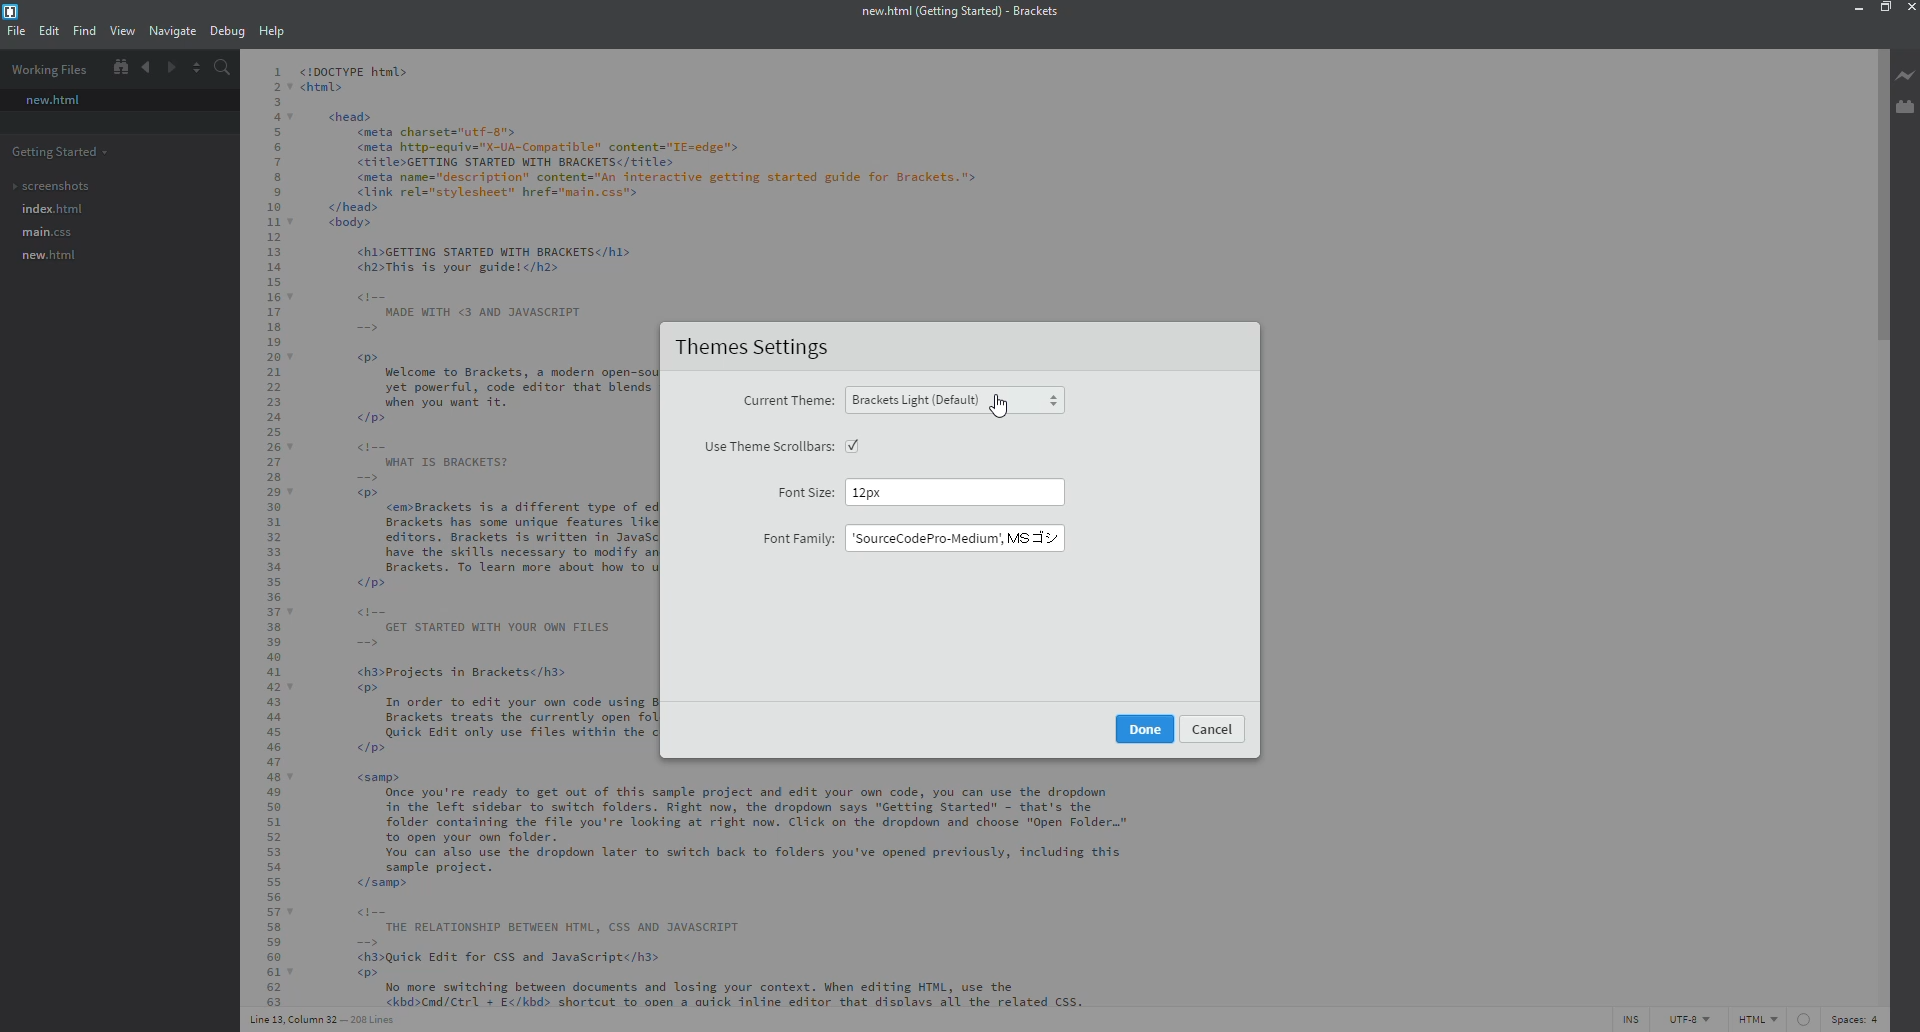 This screenshot has height=1032, width=1920. Describe the element at coordinates (957, 13) in the screenshot. I see `brackets` at that location.